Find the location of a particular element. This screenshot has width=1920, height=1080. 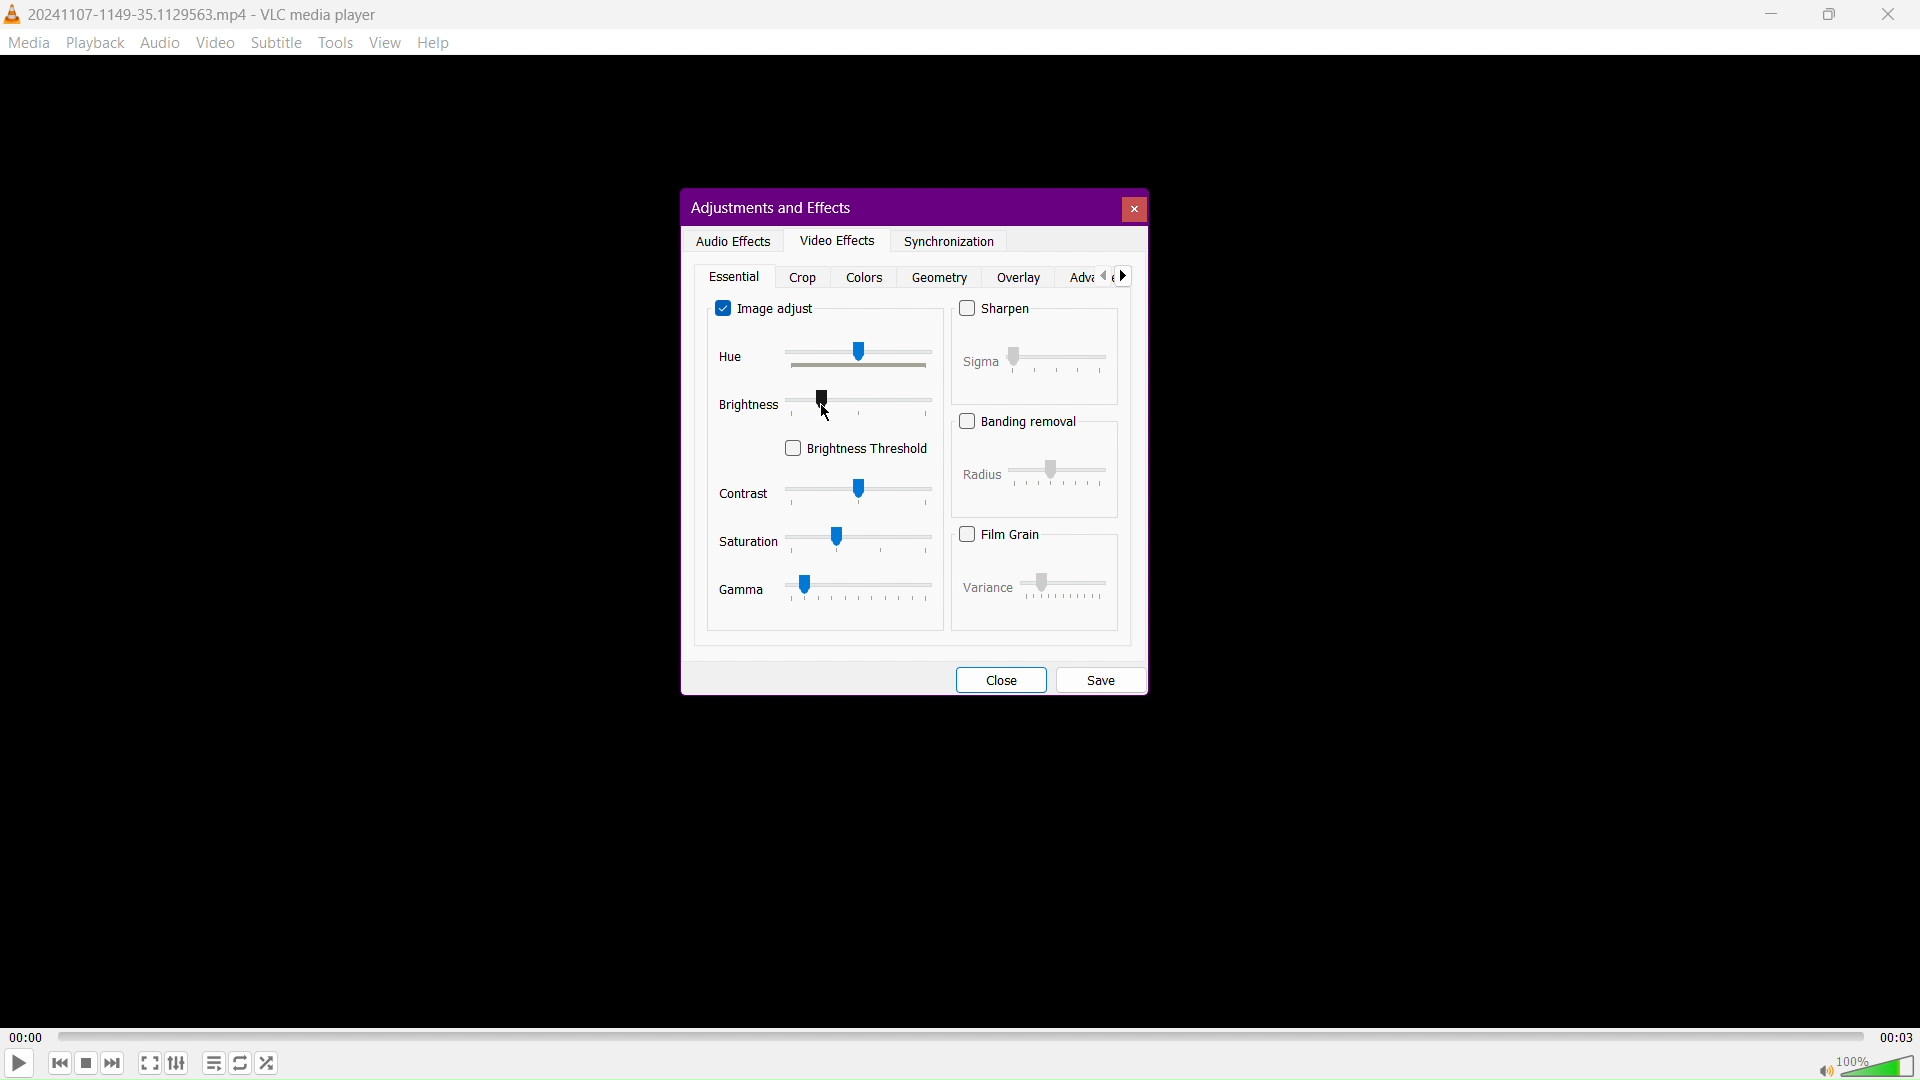

DRAG_TO Cursor Position is located at coordinates (826, 412).